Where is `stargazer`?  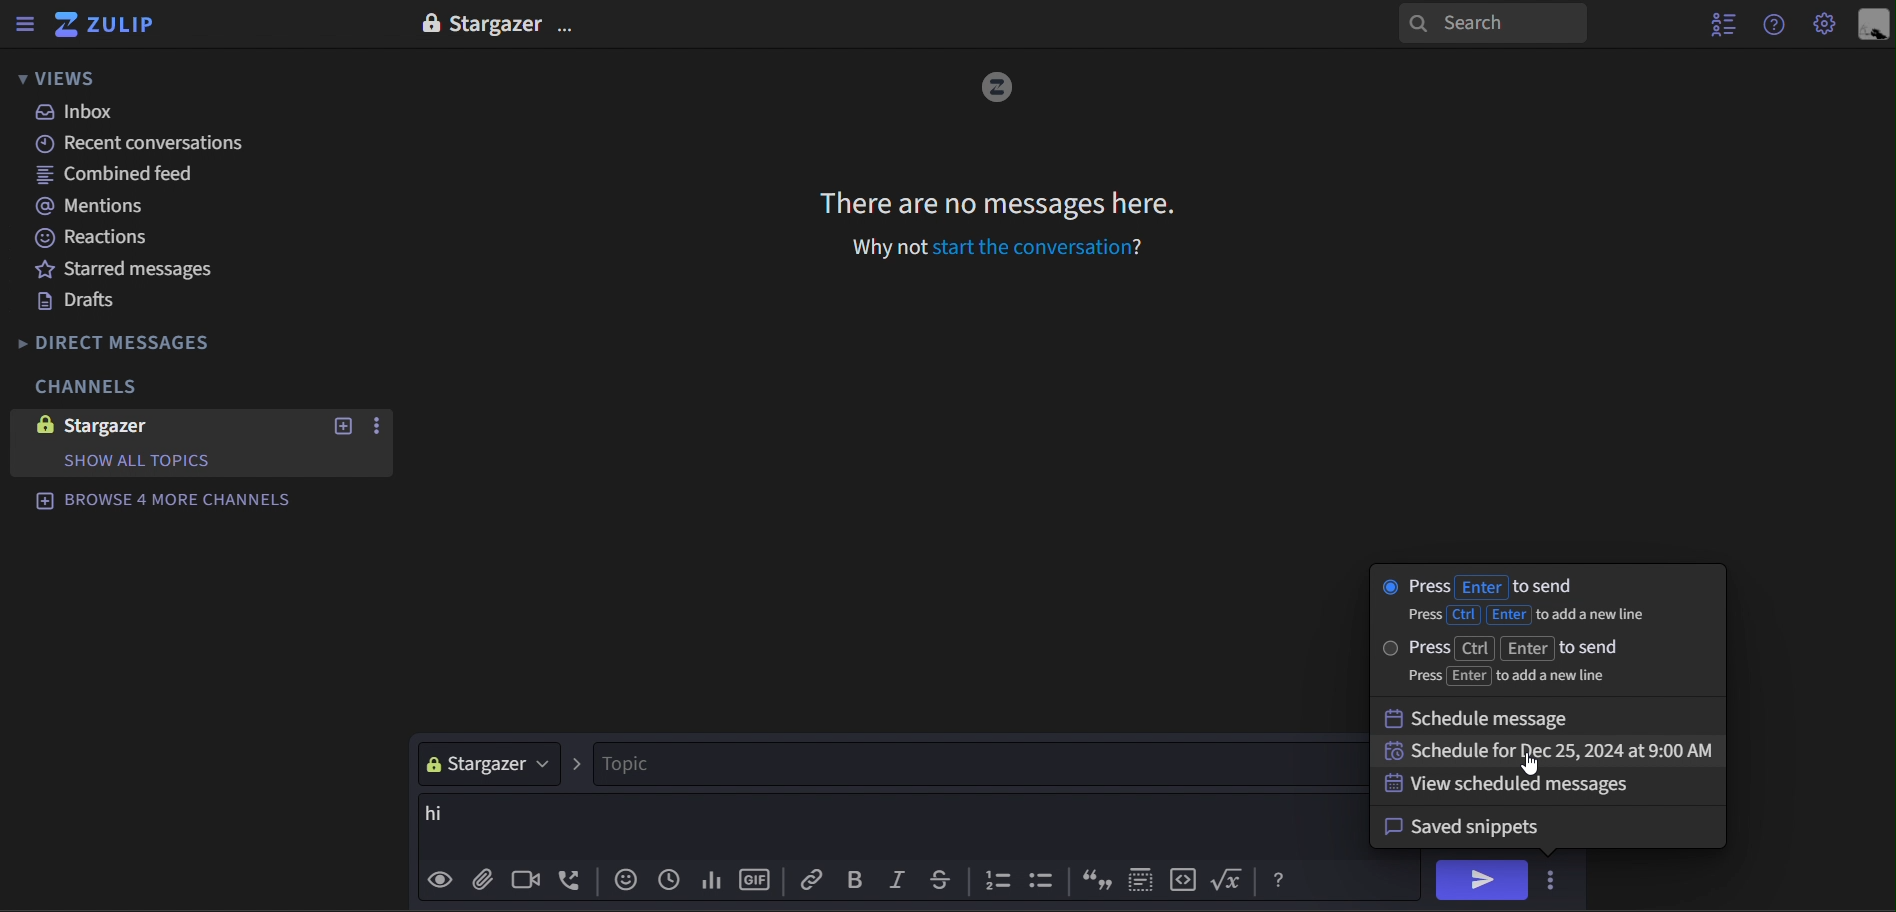 stargazer is located at coordinates (491, 763).